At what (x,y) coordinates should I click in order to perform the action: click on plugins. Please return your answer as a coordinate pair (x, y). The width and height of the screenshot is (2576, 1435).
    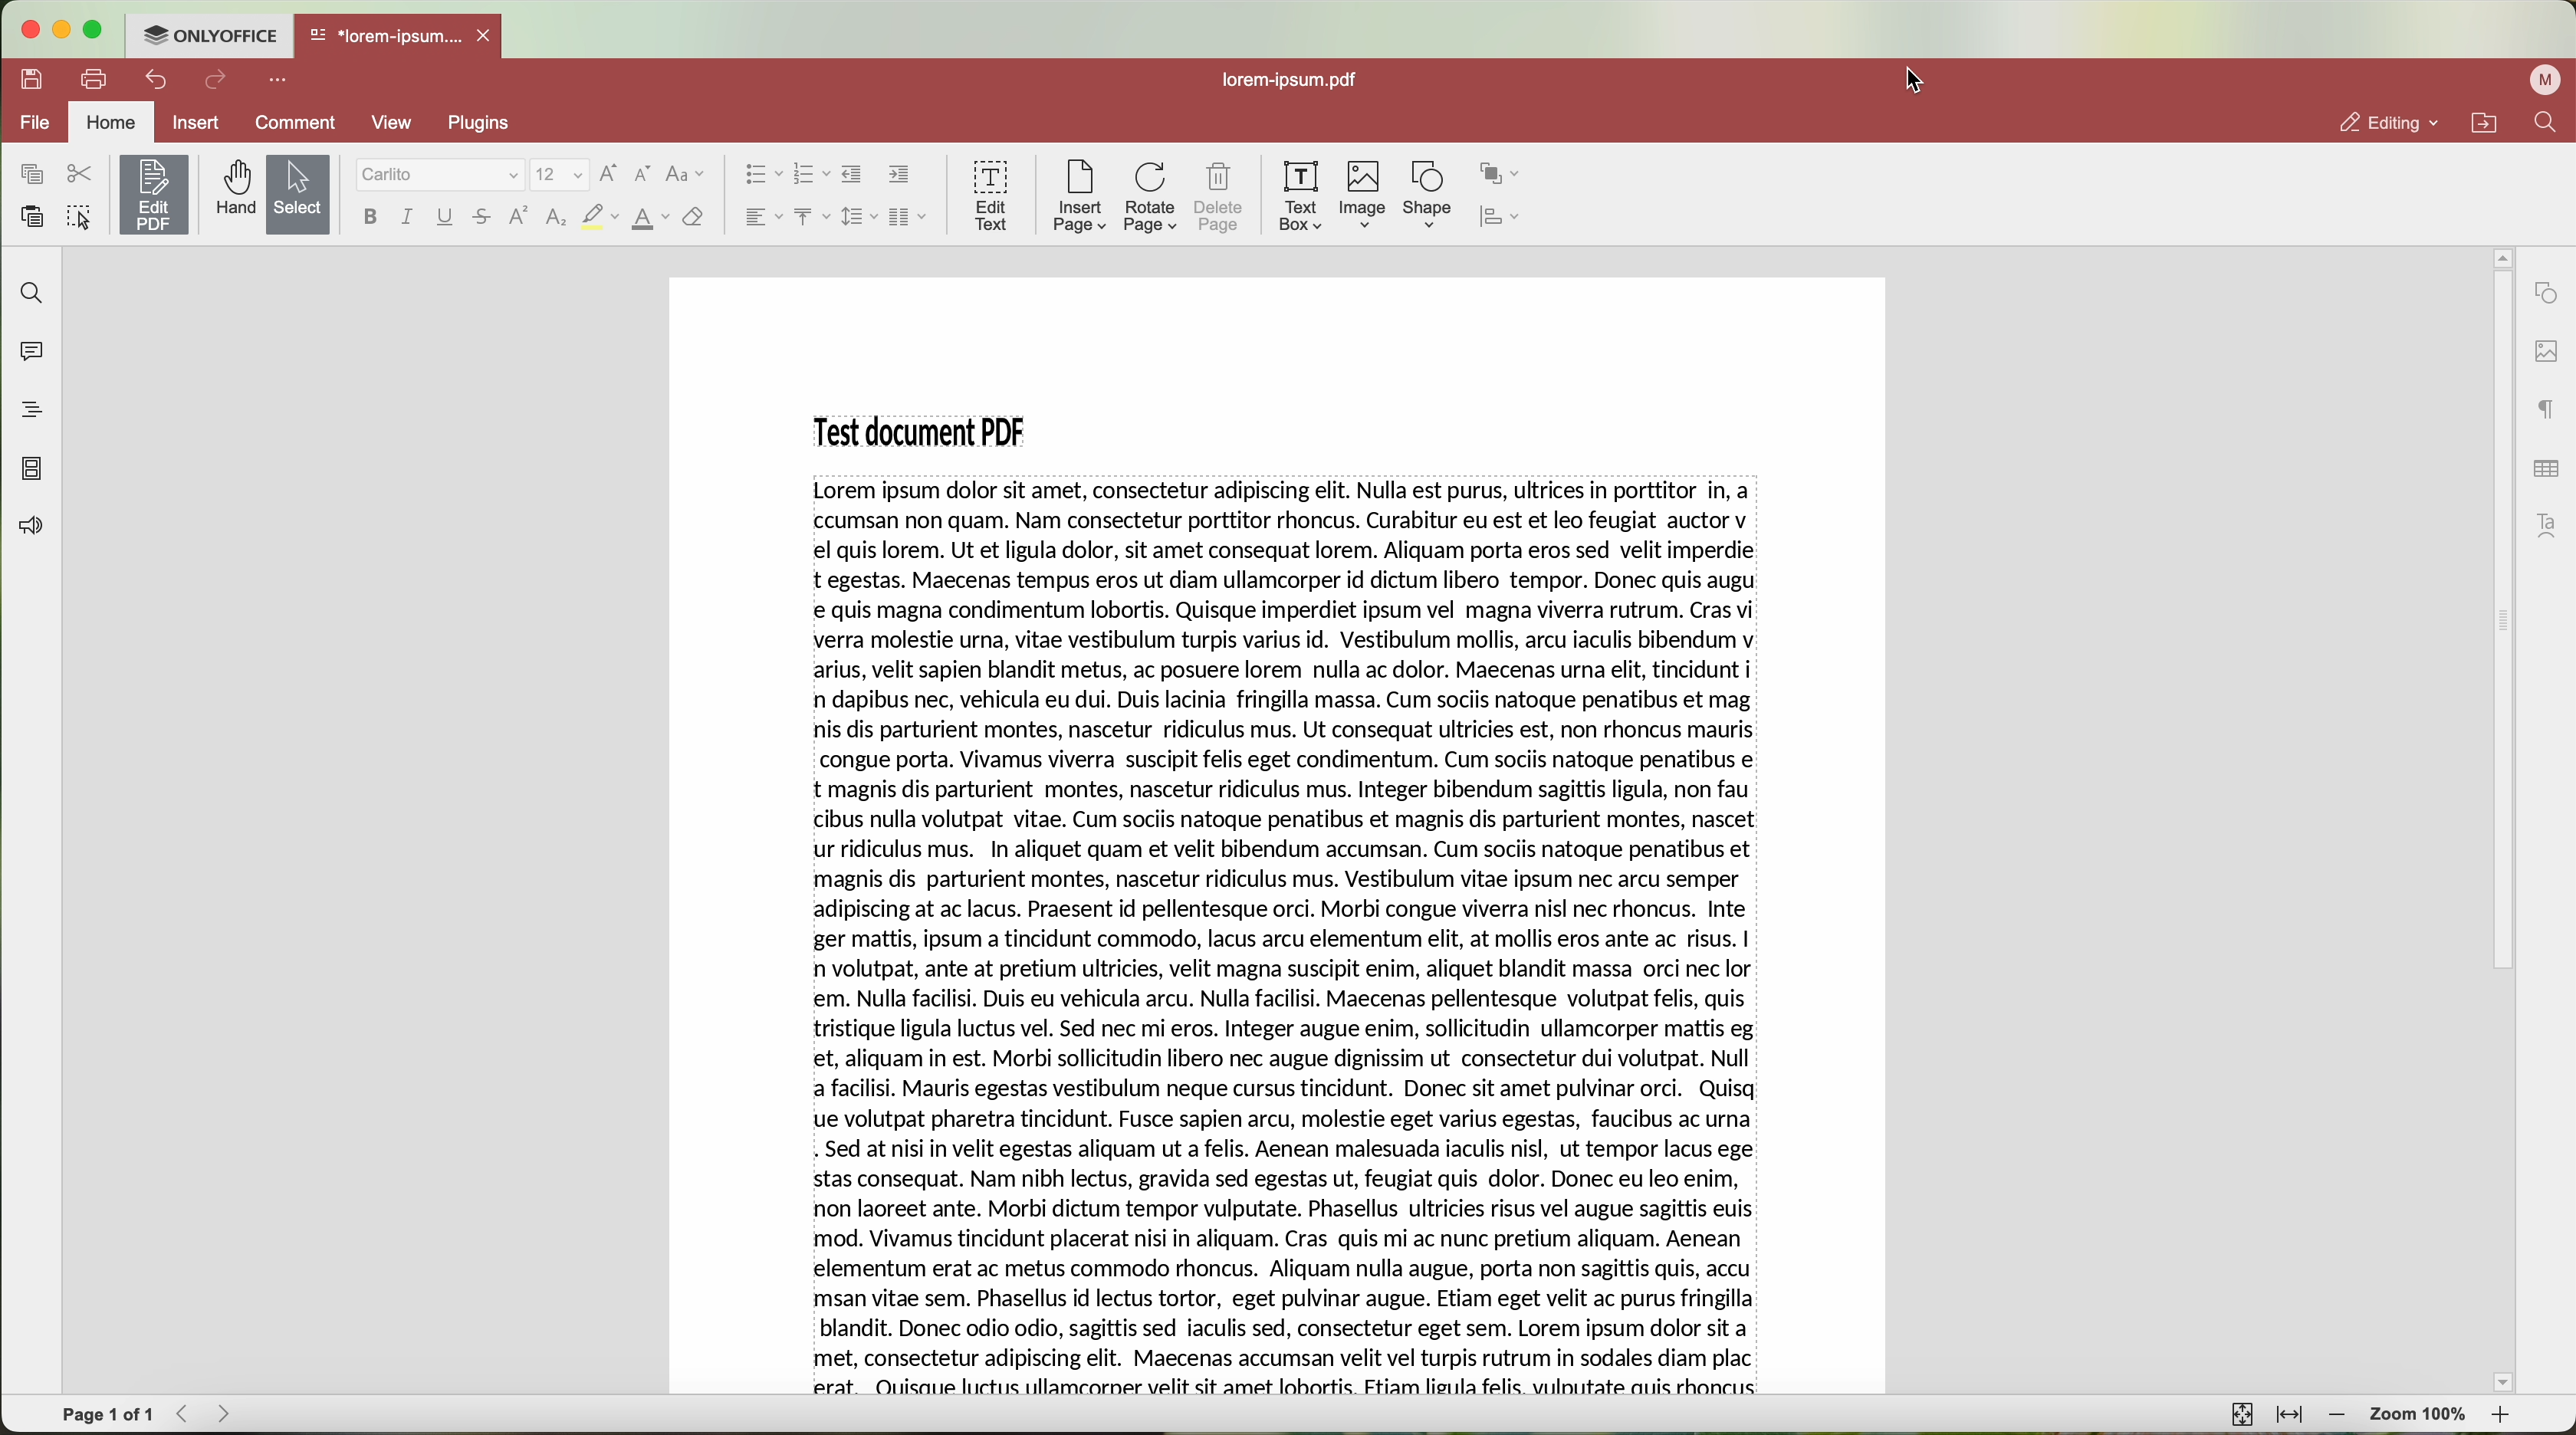
    Looking at the image, I should click on (482, 125).